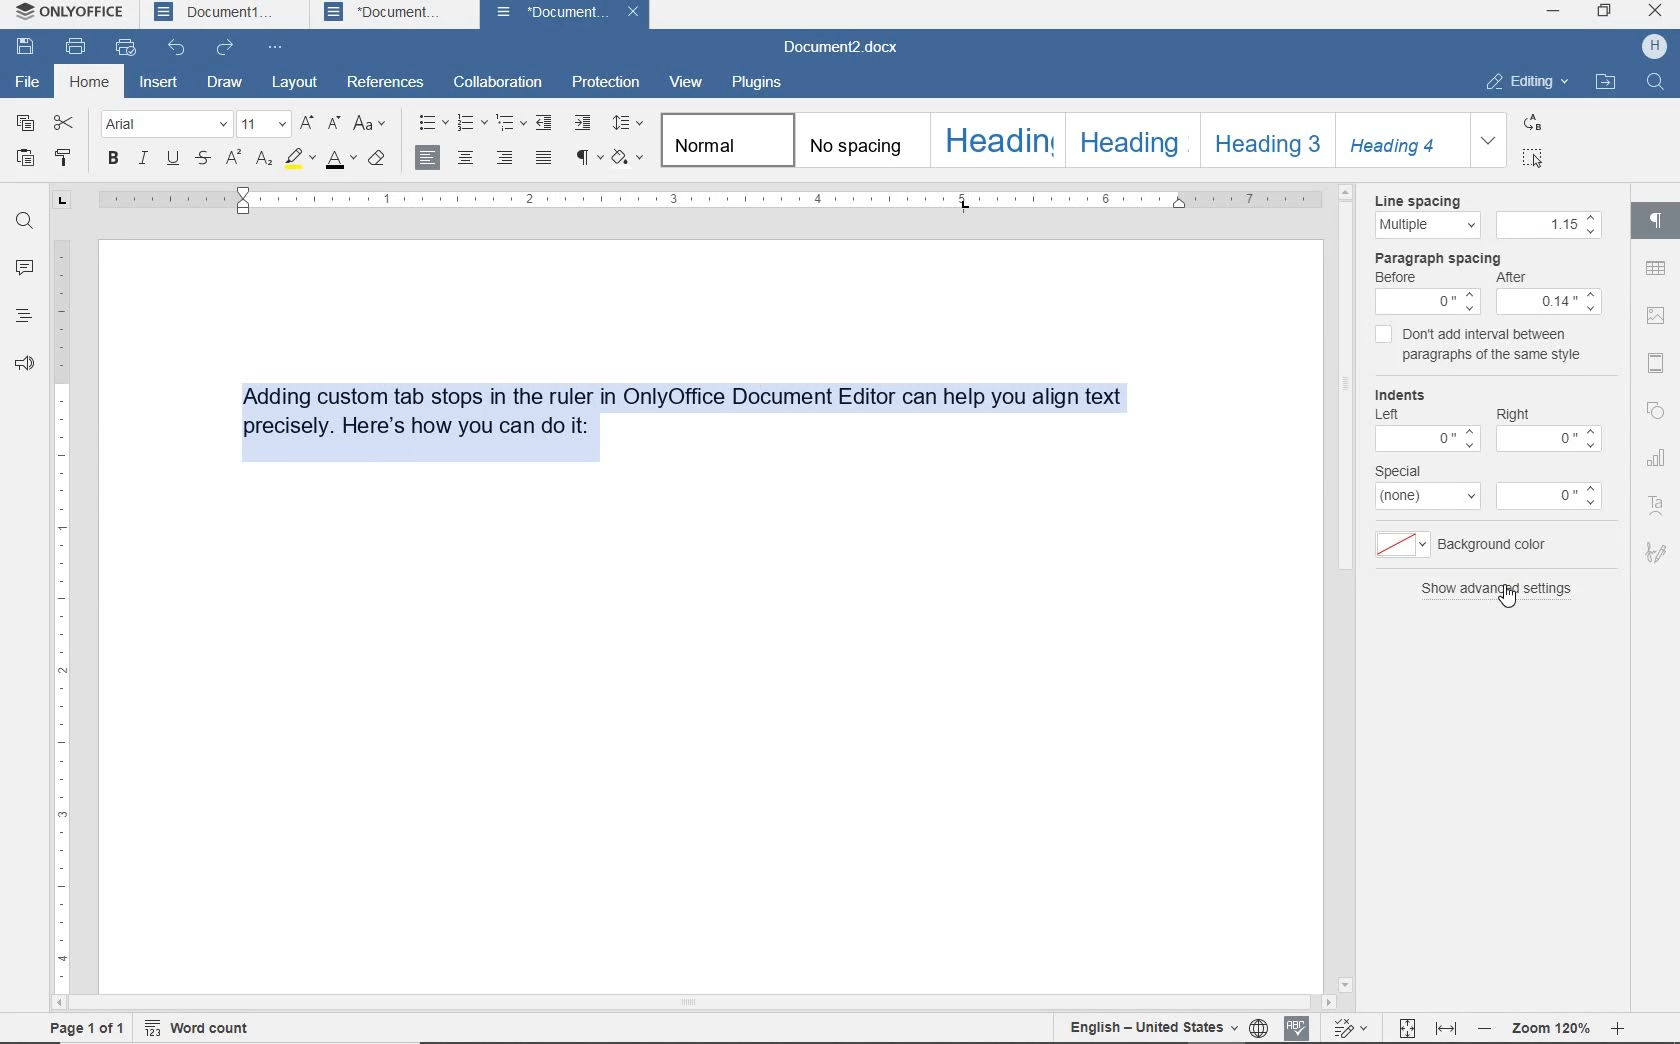 The width and height of the screenshot is (1680, 1044). I want to click on font, so click(166, 124).